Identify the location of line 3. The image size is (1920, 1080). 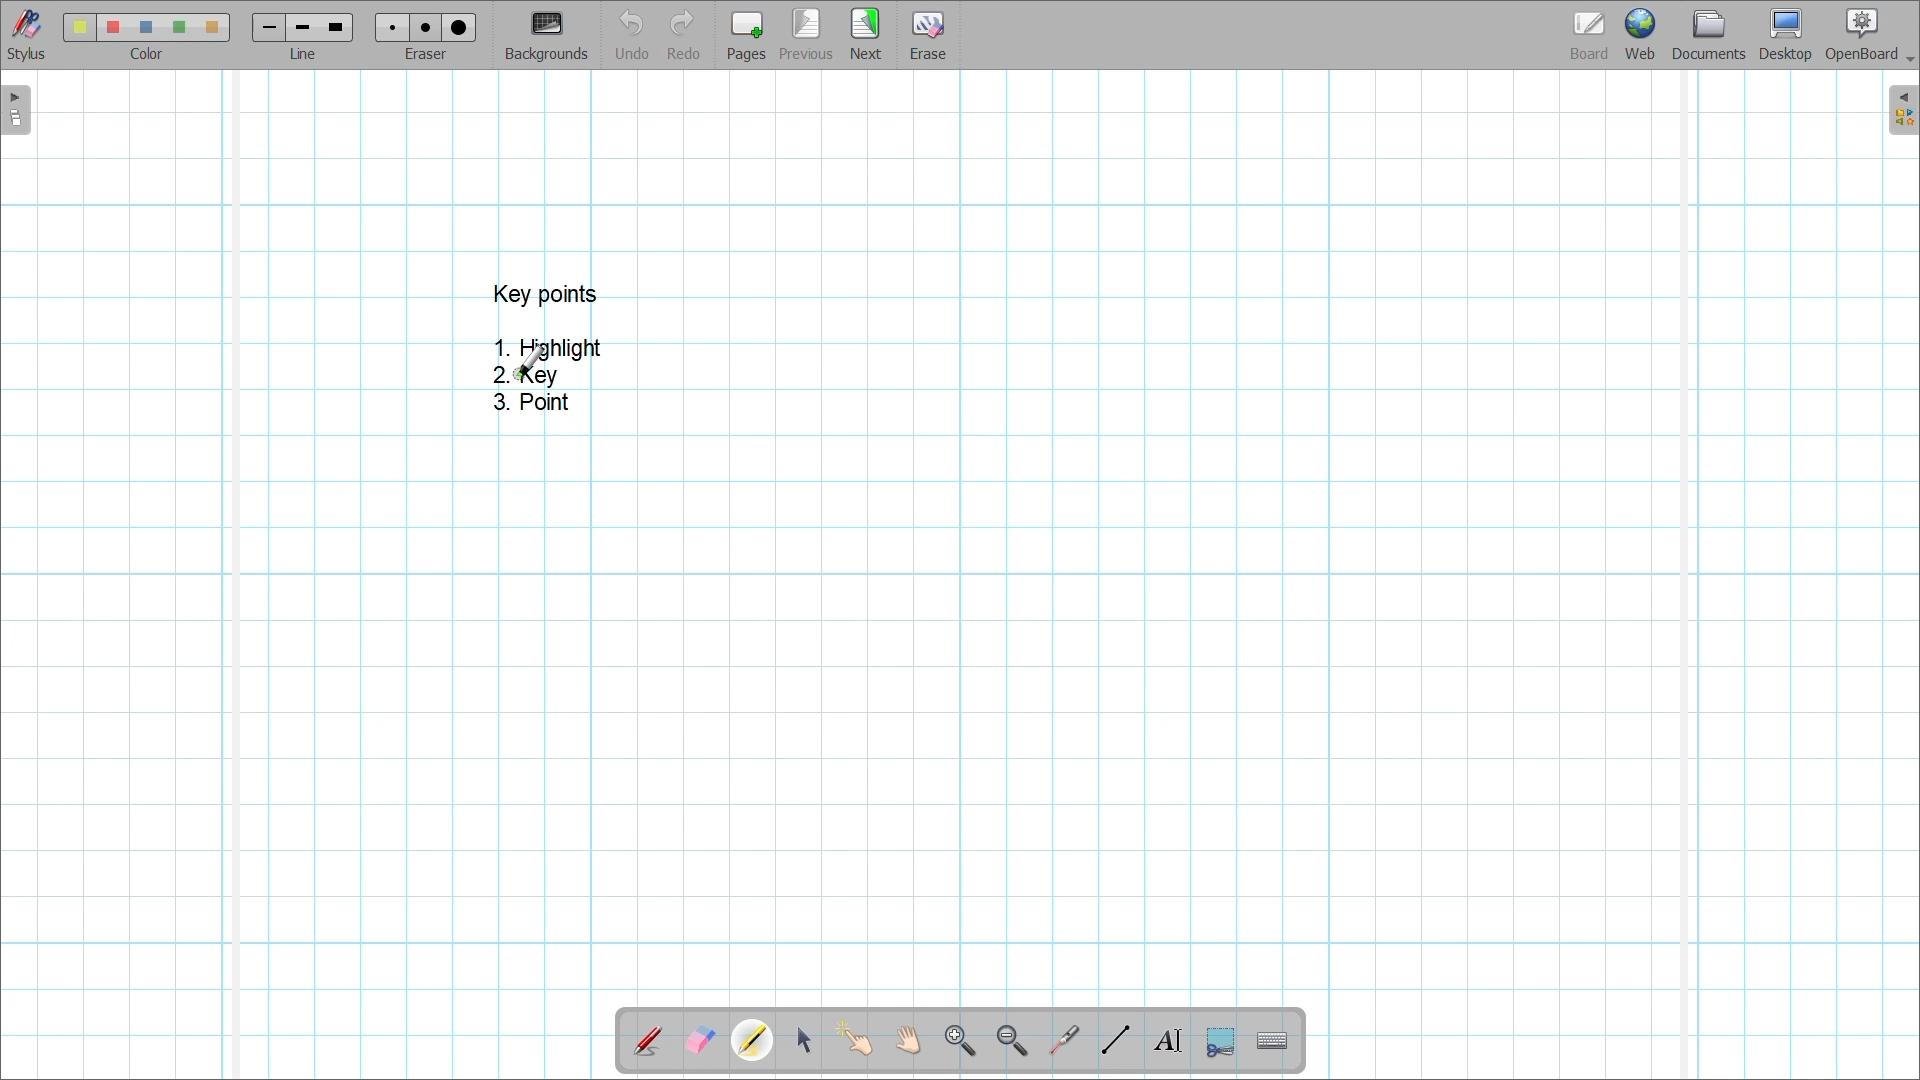
(334, 27).